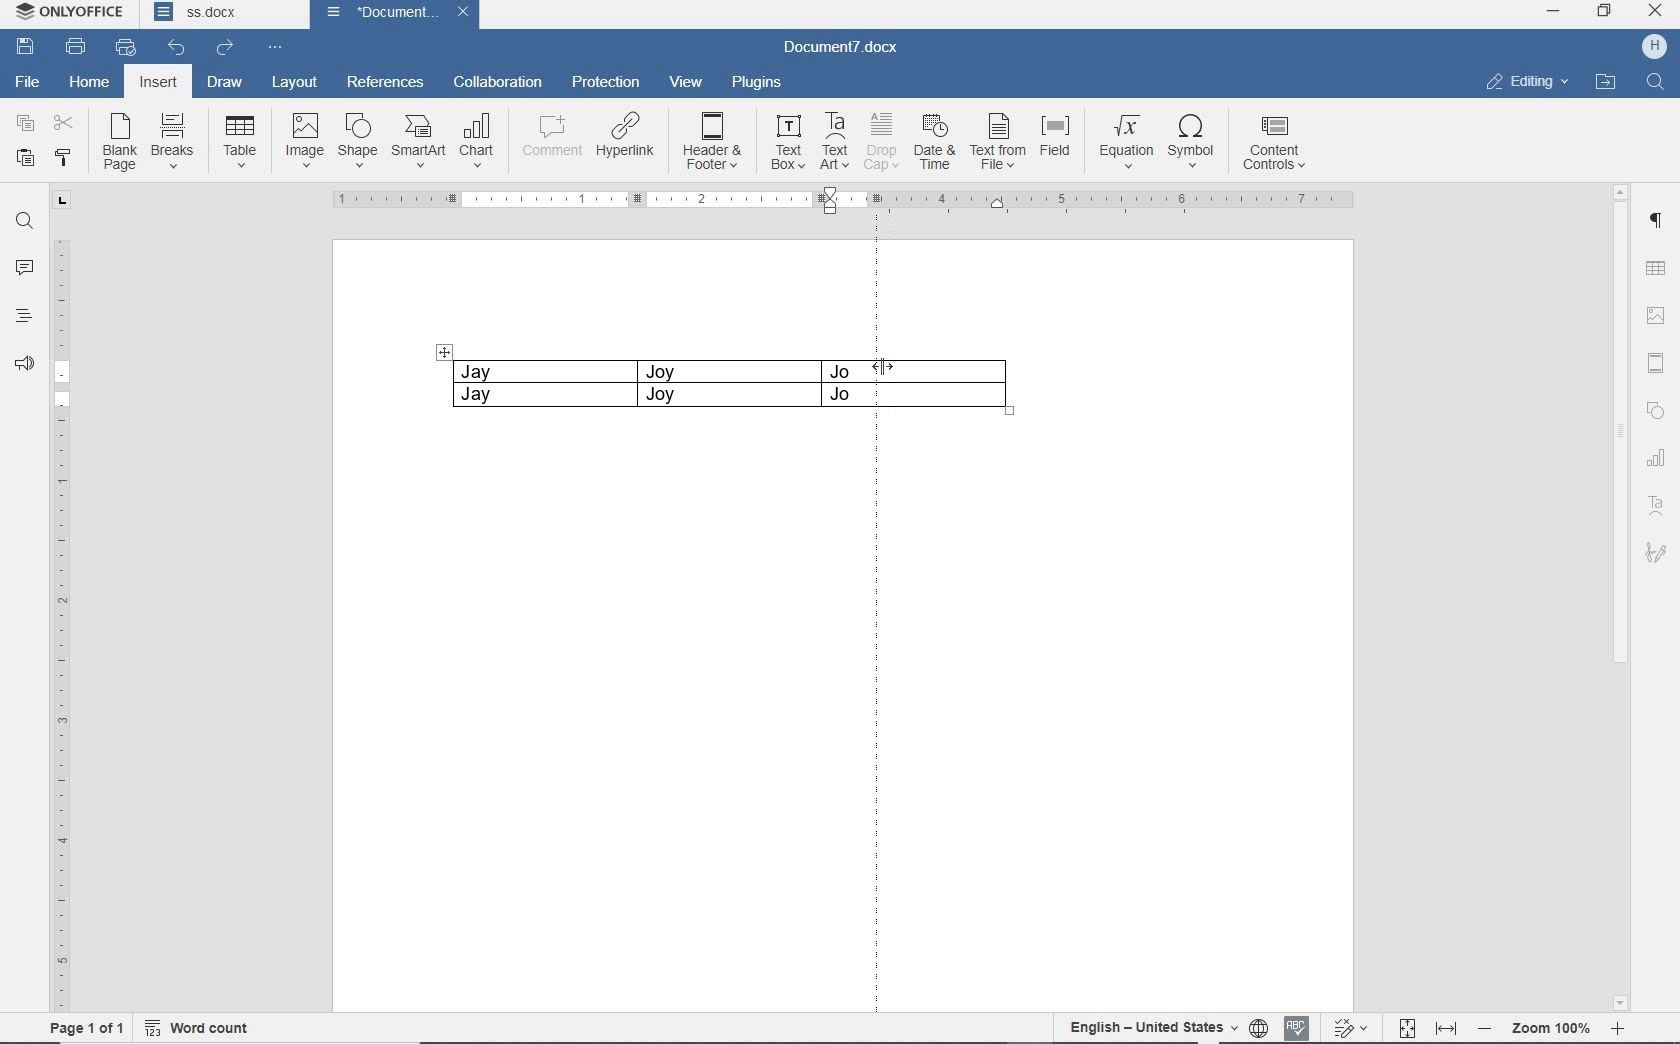 The width and height of the screenshot is (1680, 1044). I want to click on SHAPE, so click(354, 140).